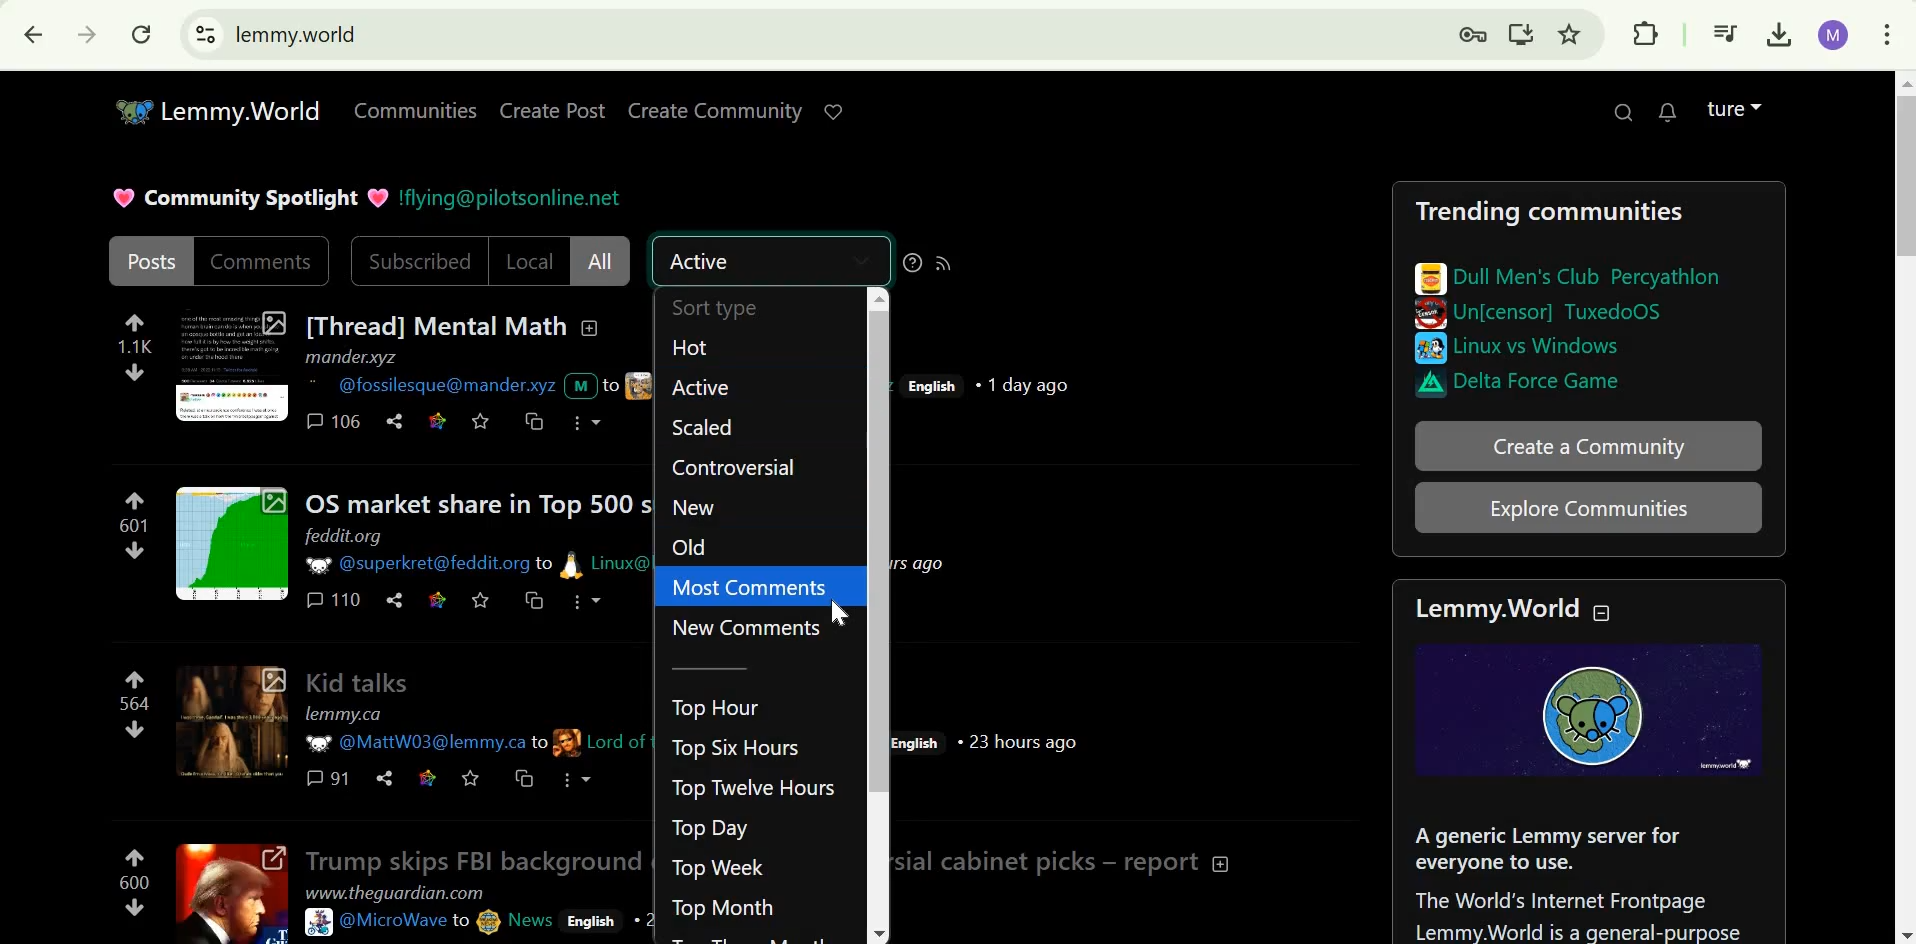 This screenshot has width=1916, height=944. What do you see at coordinates (473, 779) in the screenshot?
I see `Save` at bounding box center [473, 779].